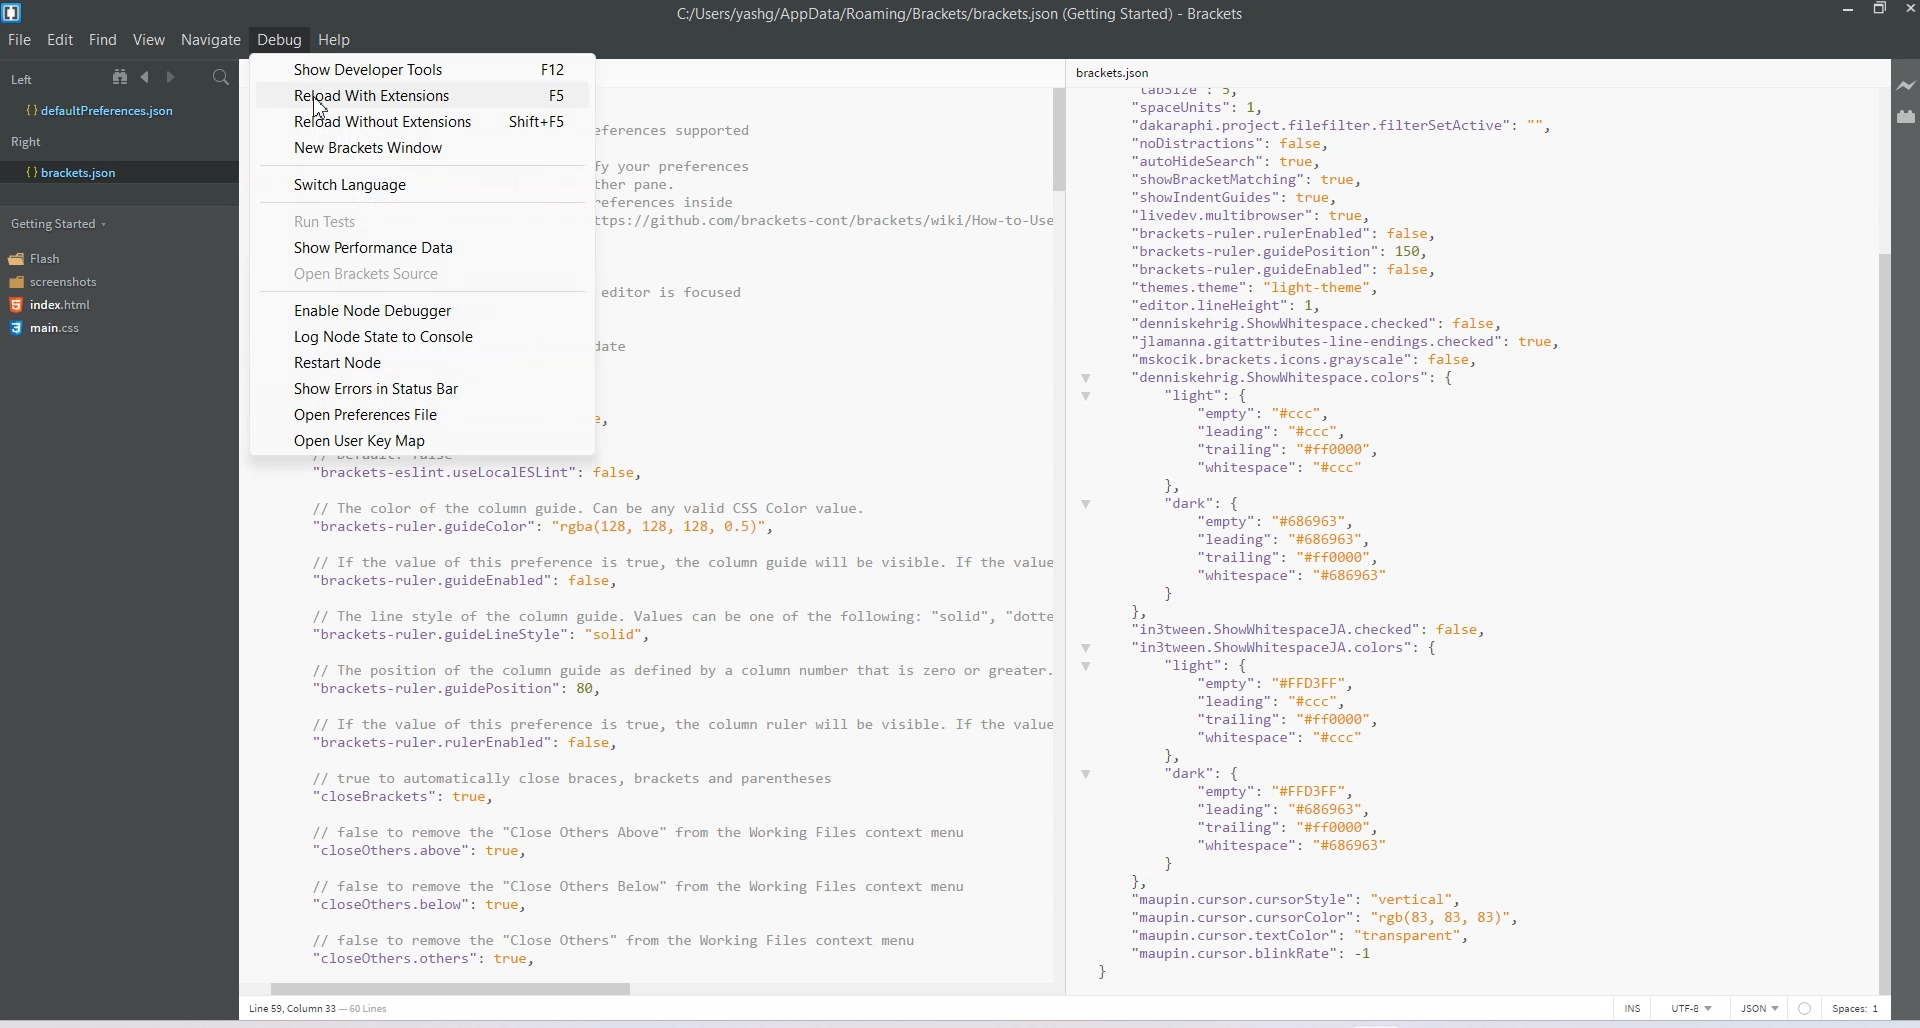  Describe the element at coordinates (57, 305) in the screenshot. I see `index.html` at that location.